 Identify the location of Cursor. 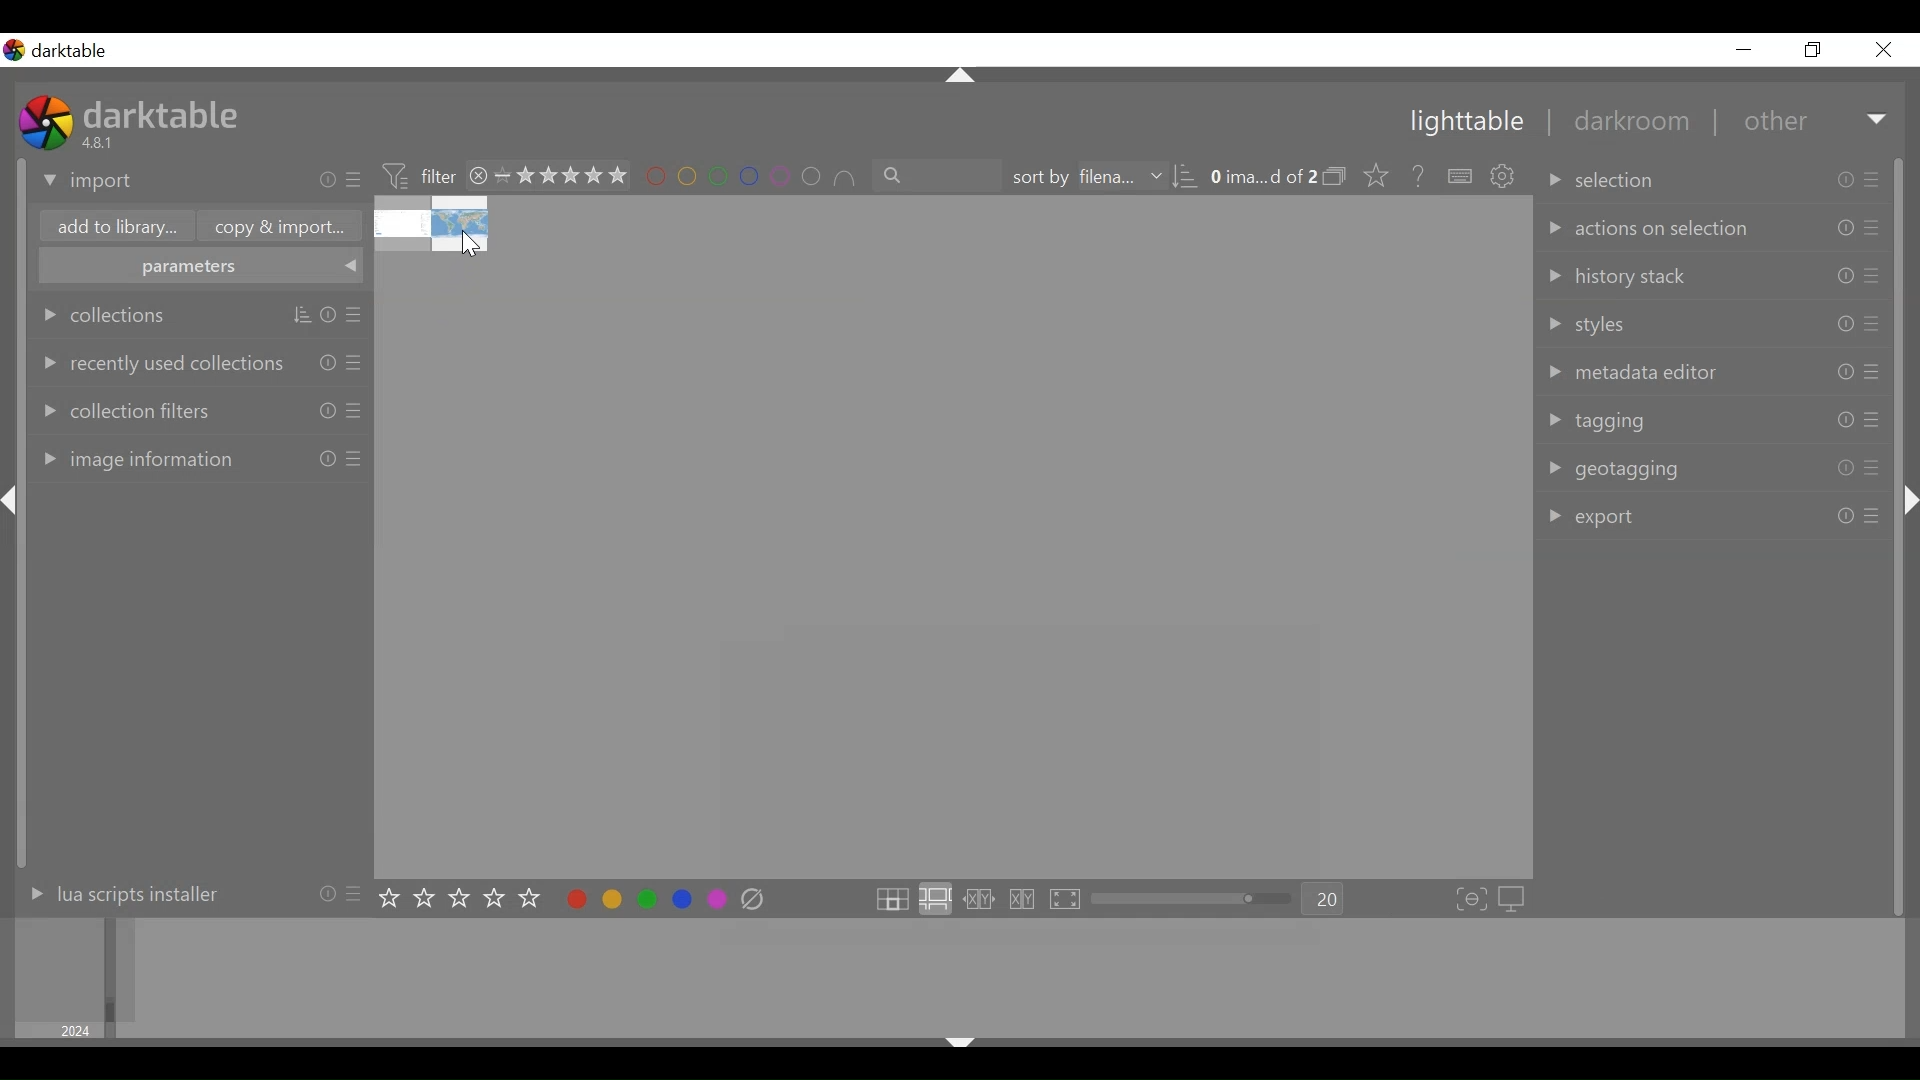
(470, 245).